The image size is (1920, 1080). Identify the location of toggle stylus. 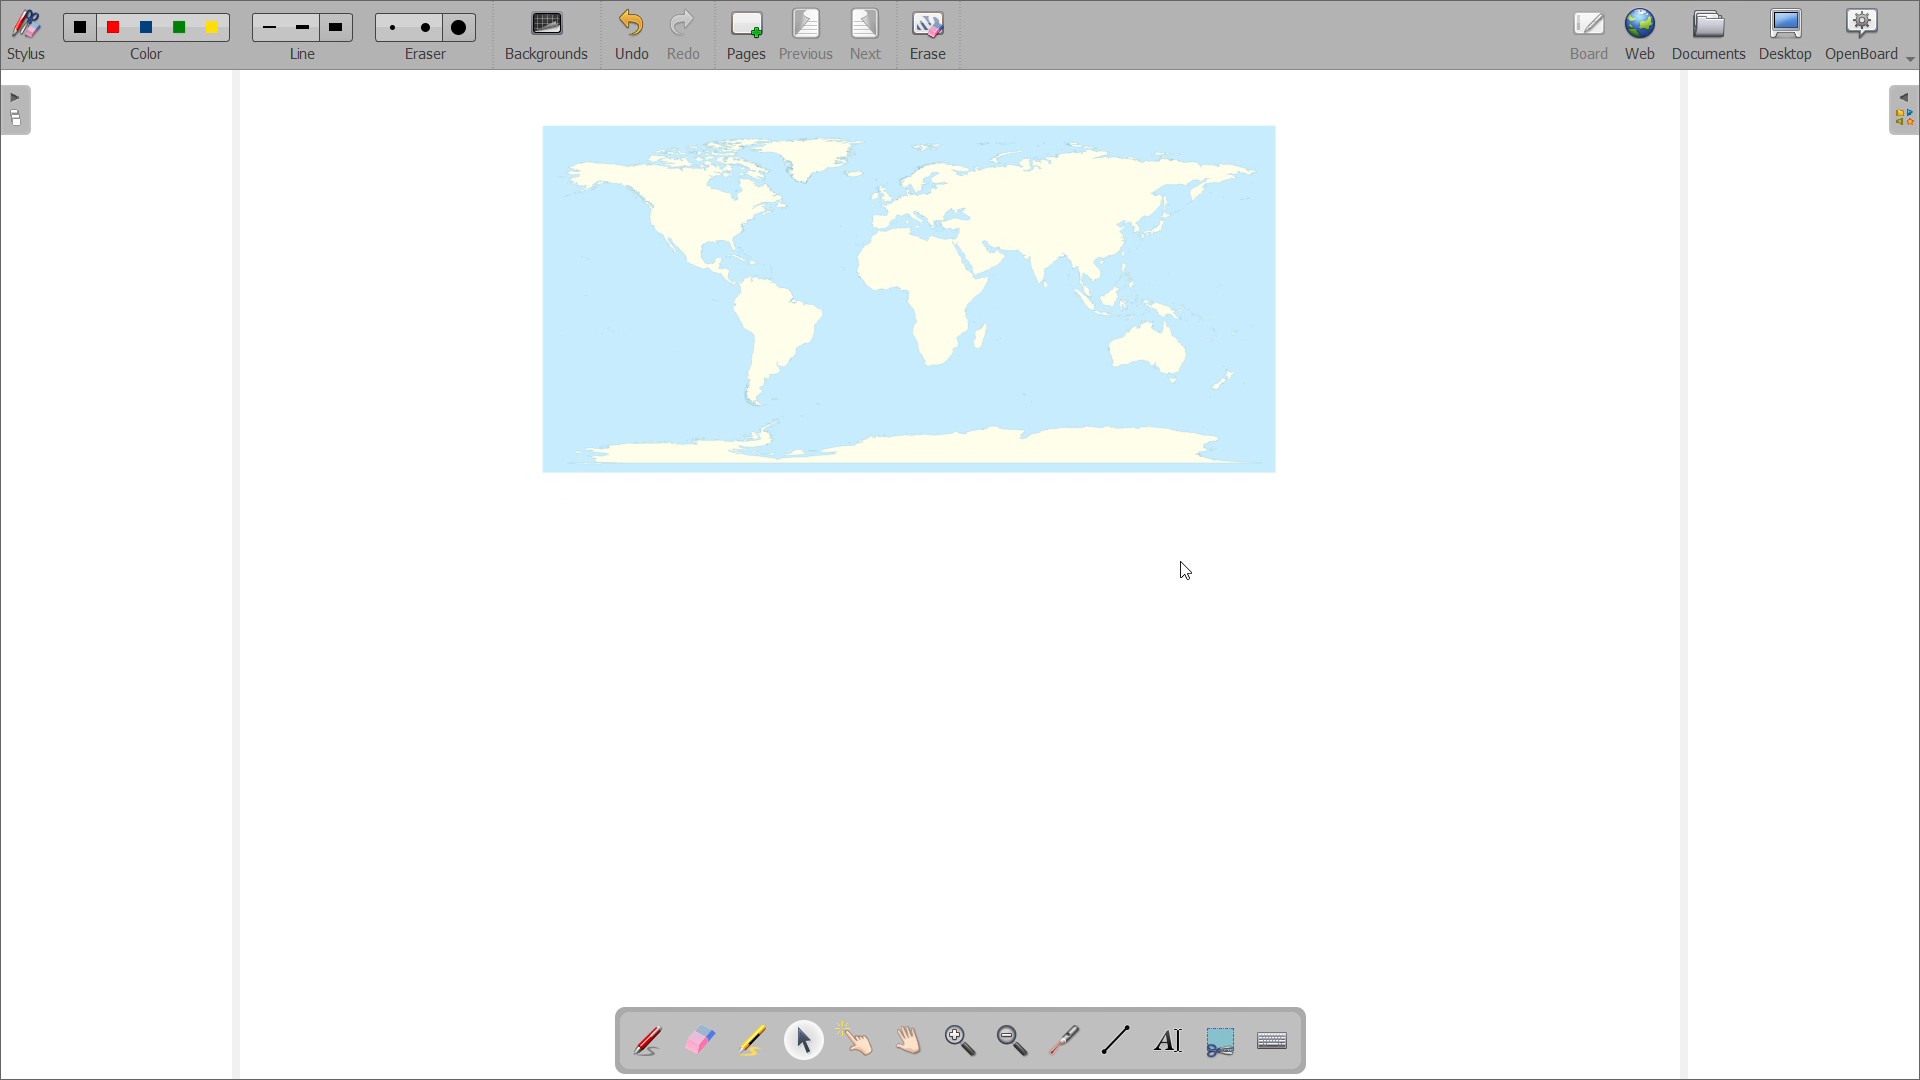
(26, 35).